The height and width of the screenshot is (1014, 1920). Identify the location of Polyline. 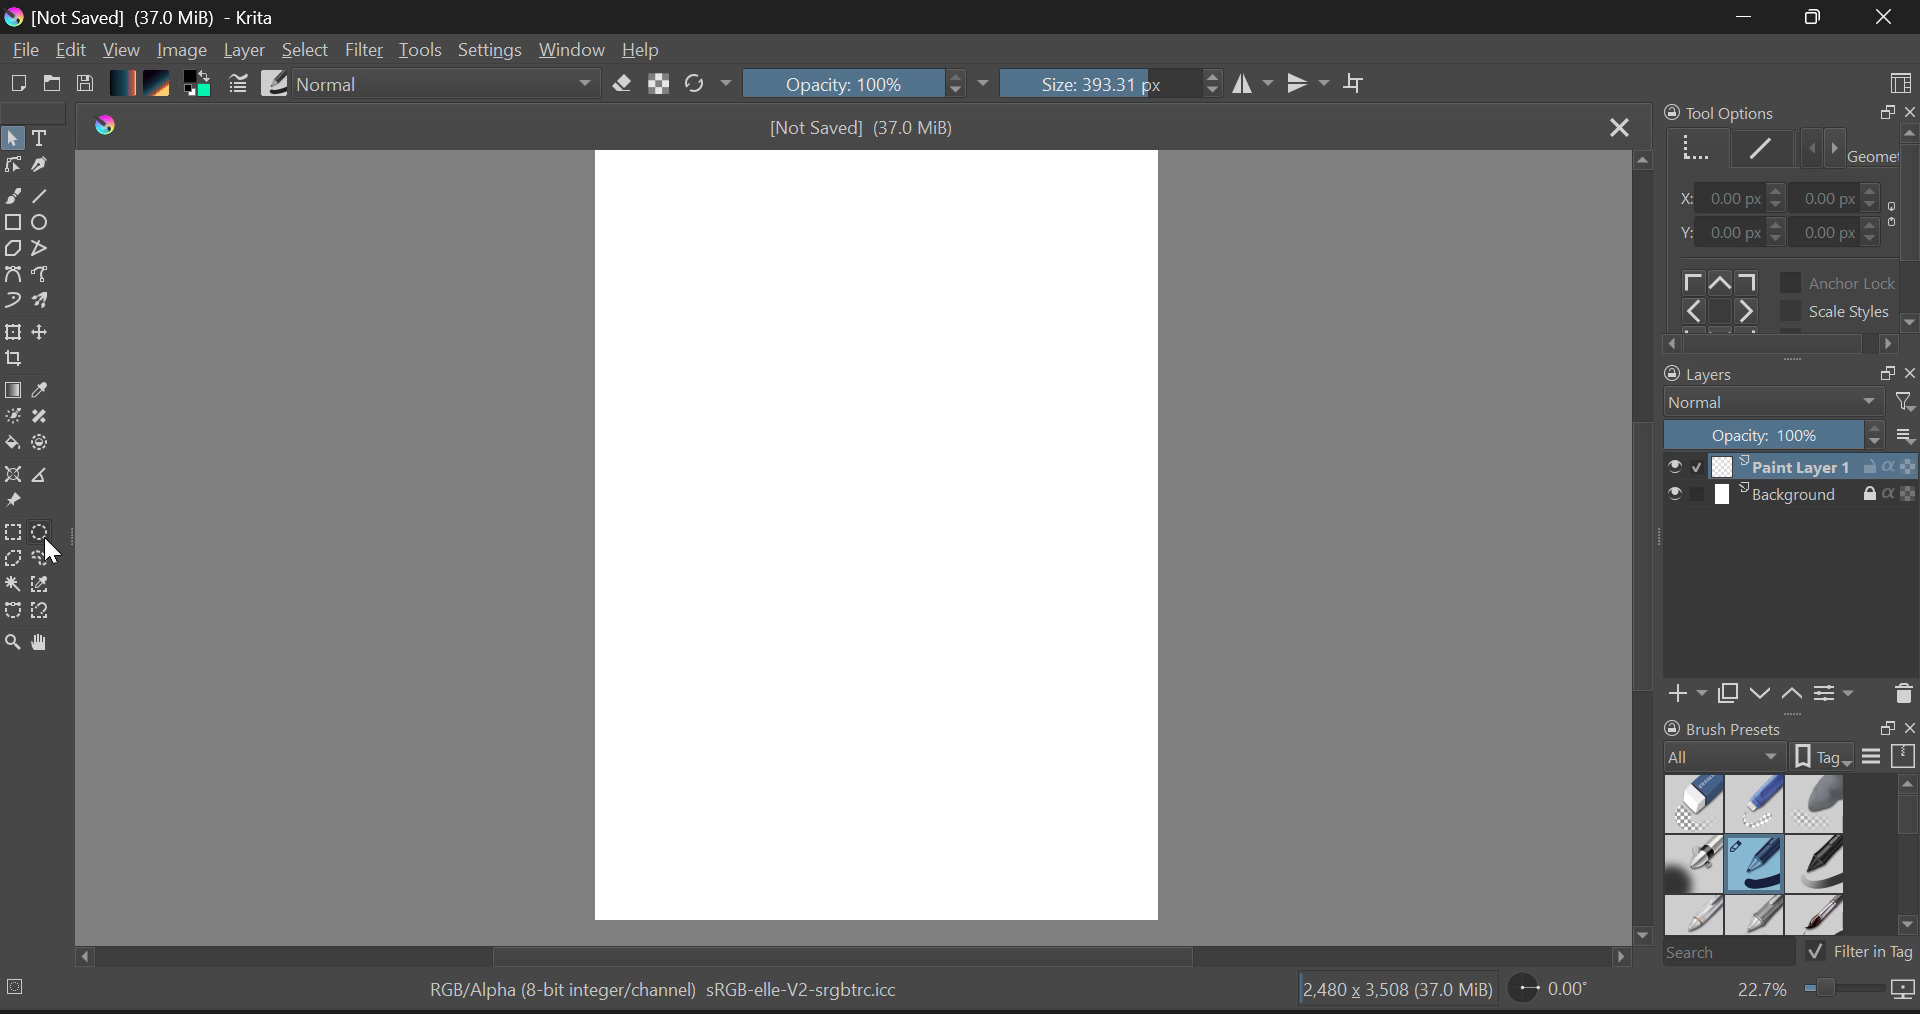
(44, 252).